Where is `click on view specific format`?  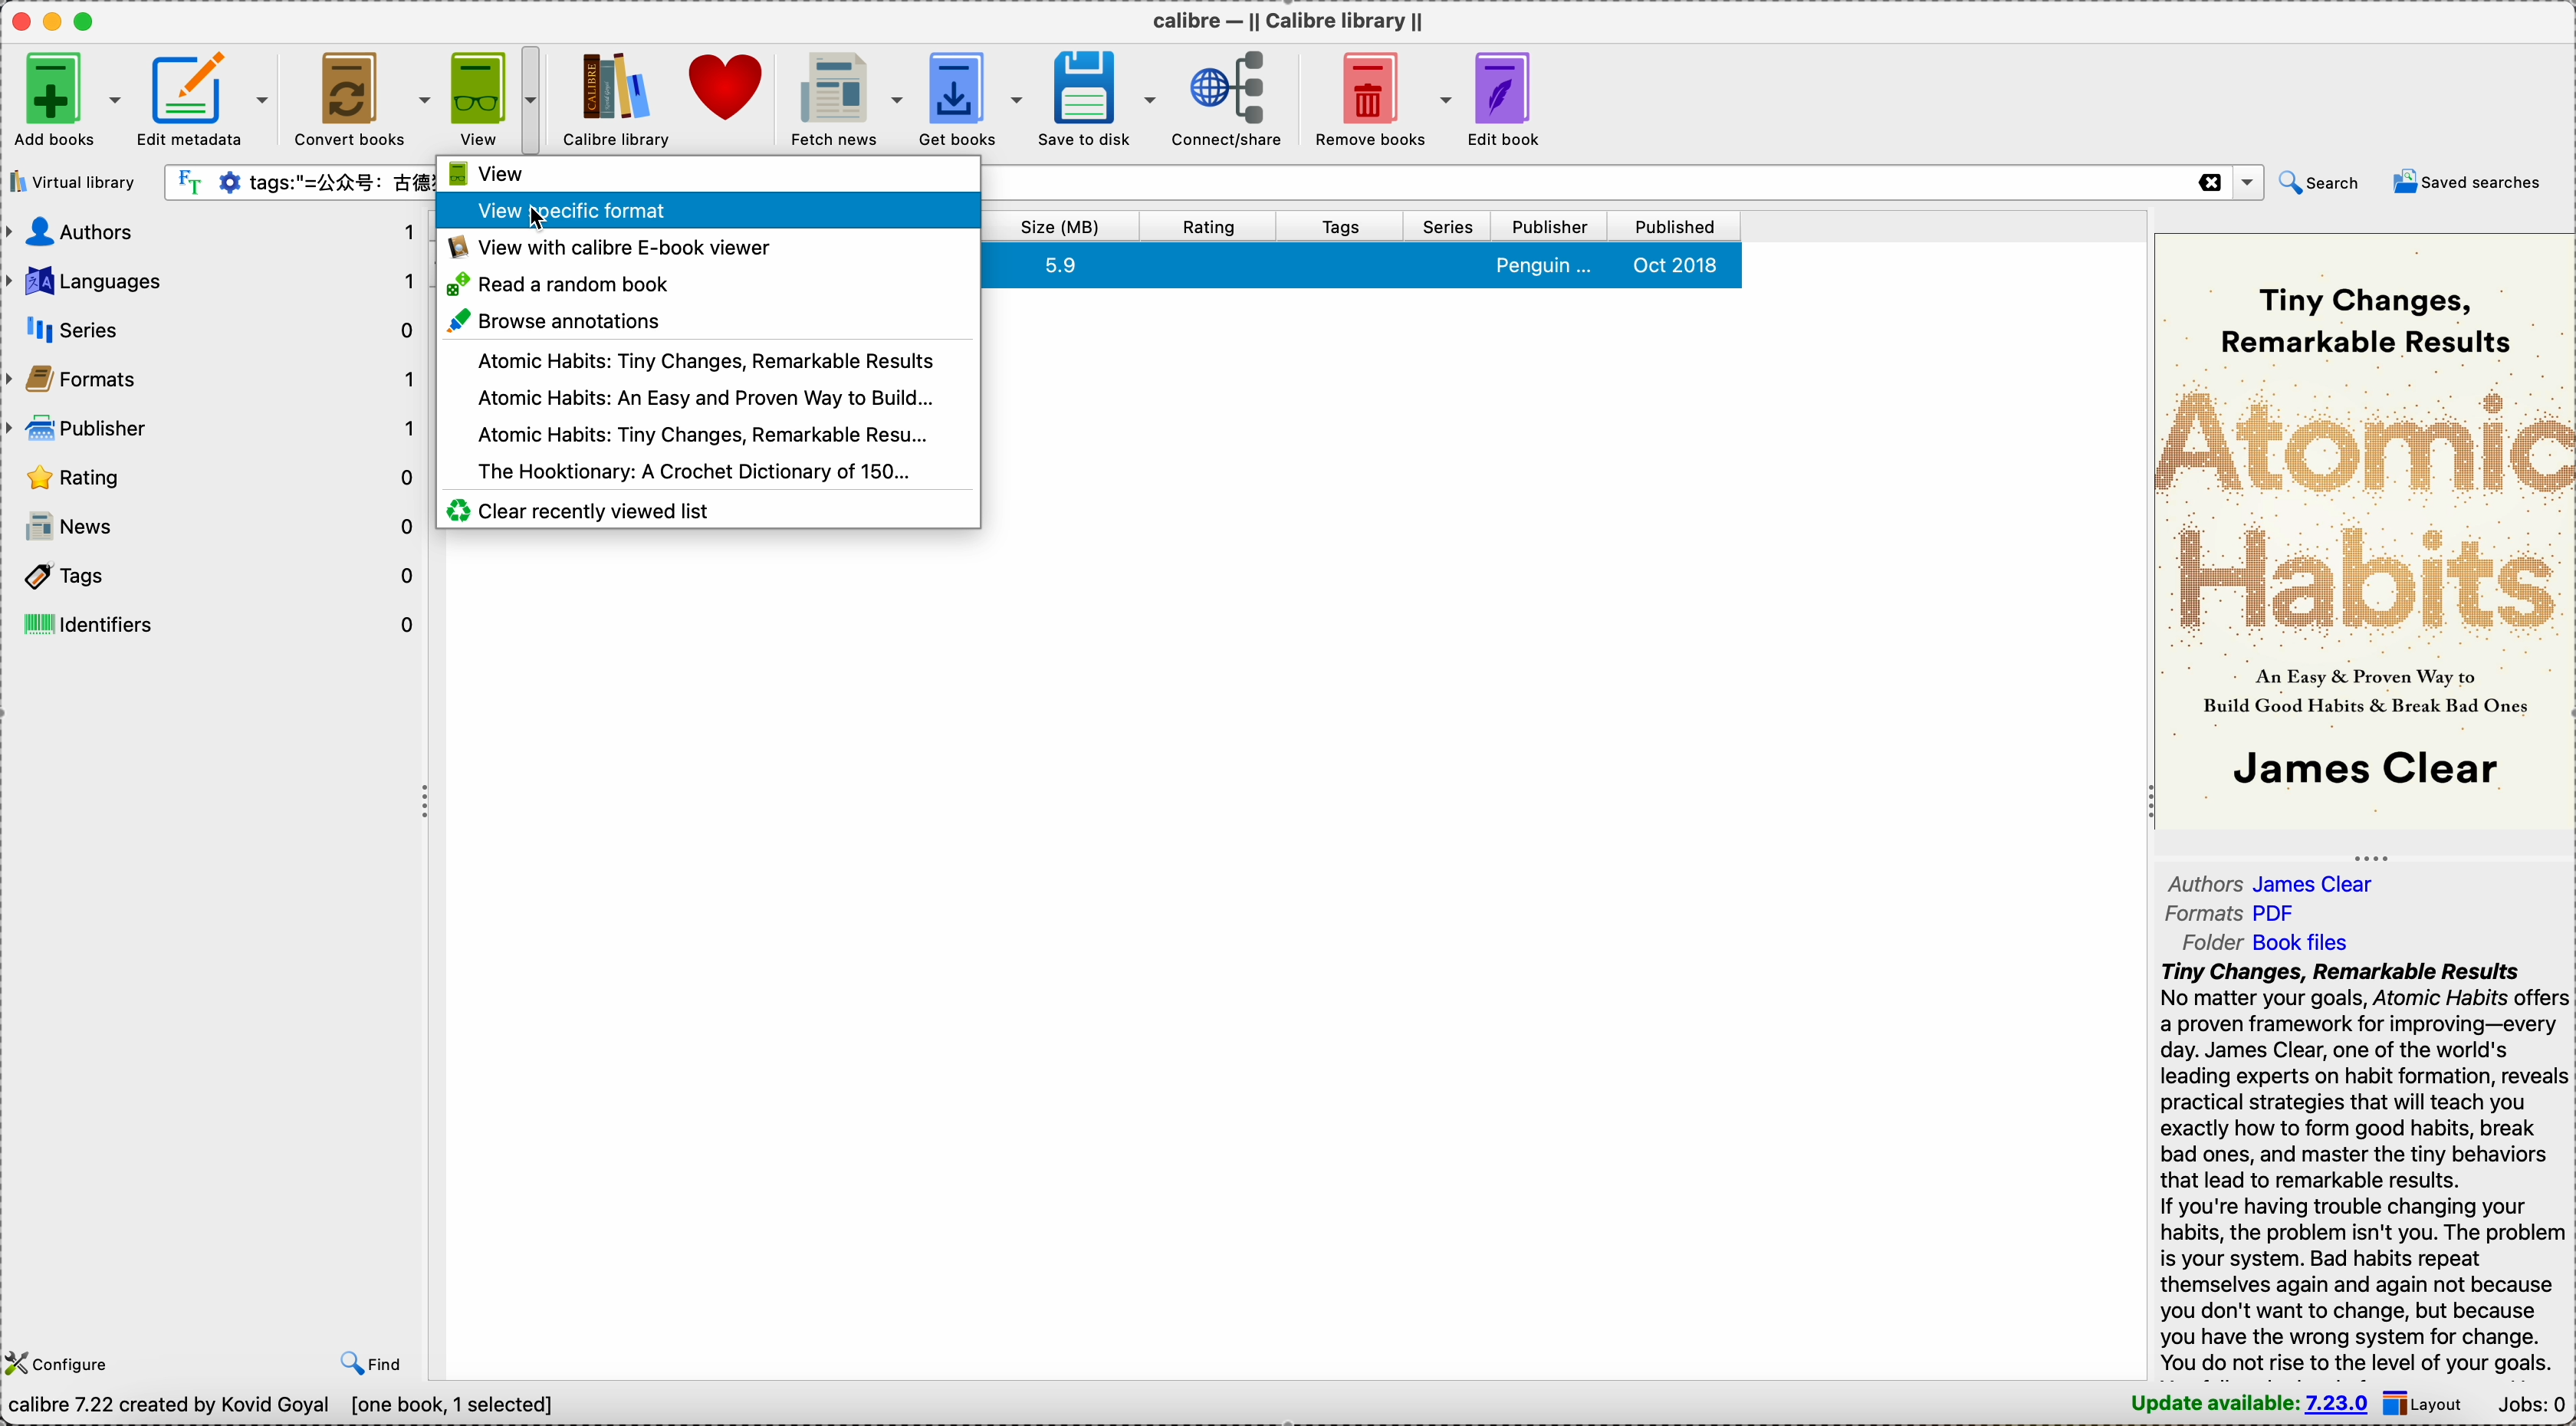
click on view specific format is located at coordinates (482, 210).